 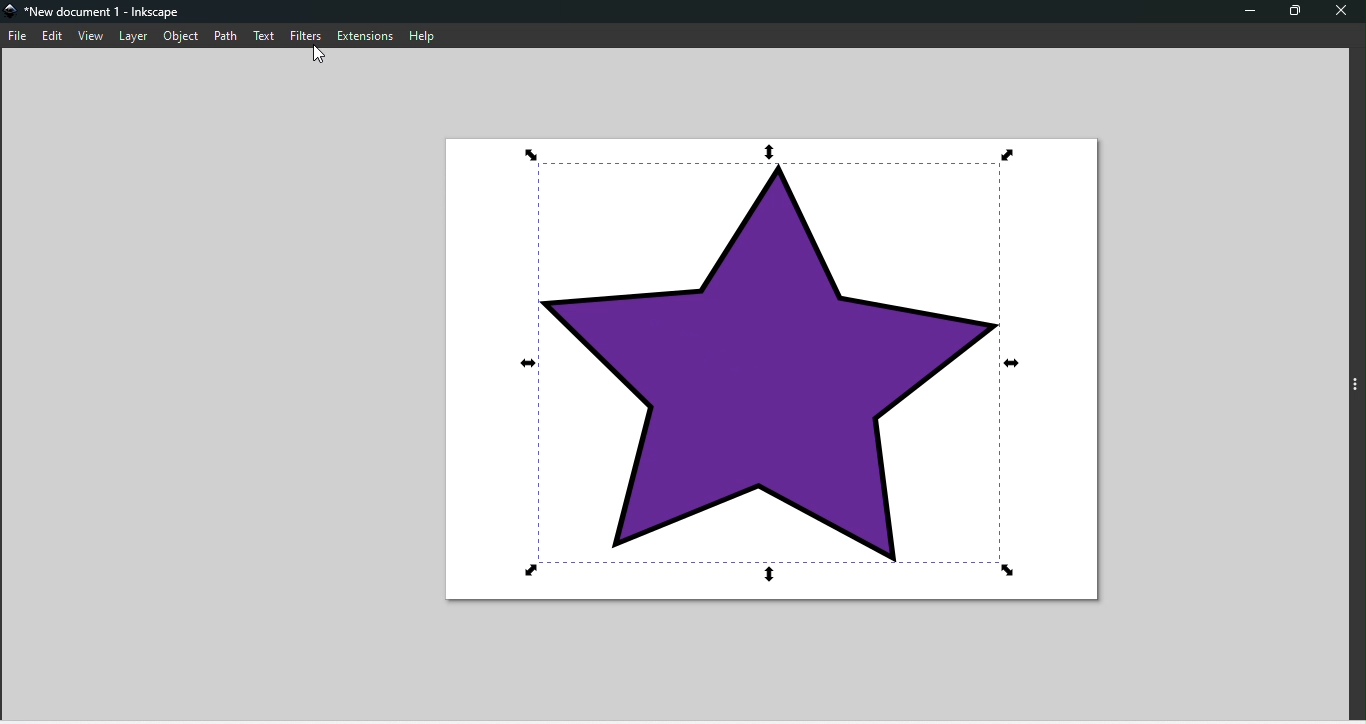 I want to click on Minimize, so click(x=1248, y=12).